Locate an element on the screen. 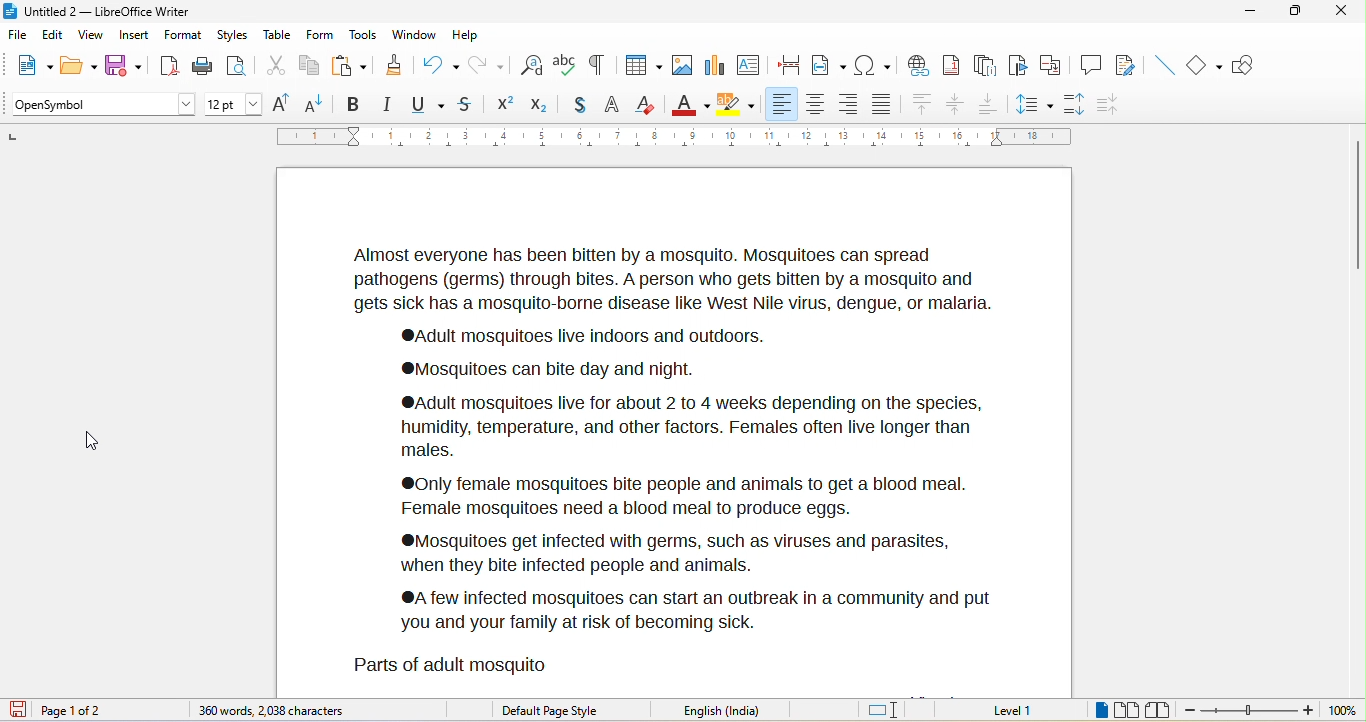 Image resolution: width=1366 pixels, height=722 pixels. undo is located at coordinates (436, 65).